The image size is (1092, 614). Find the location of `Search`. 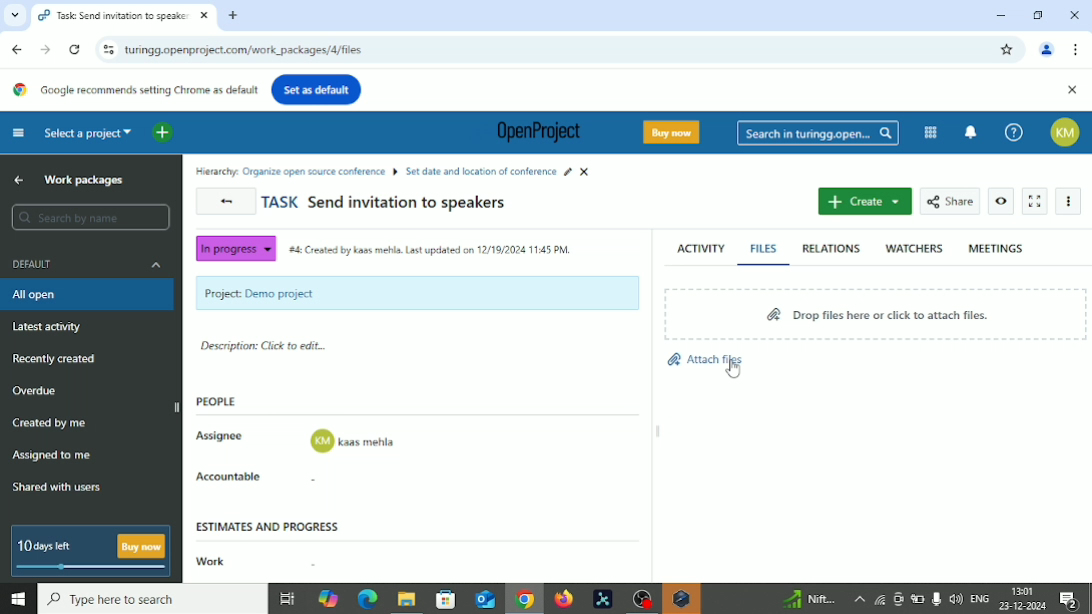

Search is located at coordinates (91, 218).